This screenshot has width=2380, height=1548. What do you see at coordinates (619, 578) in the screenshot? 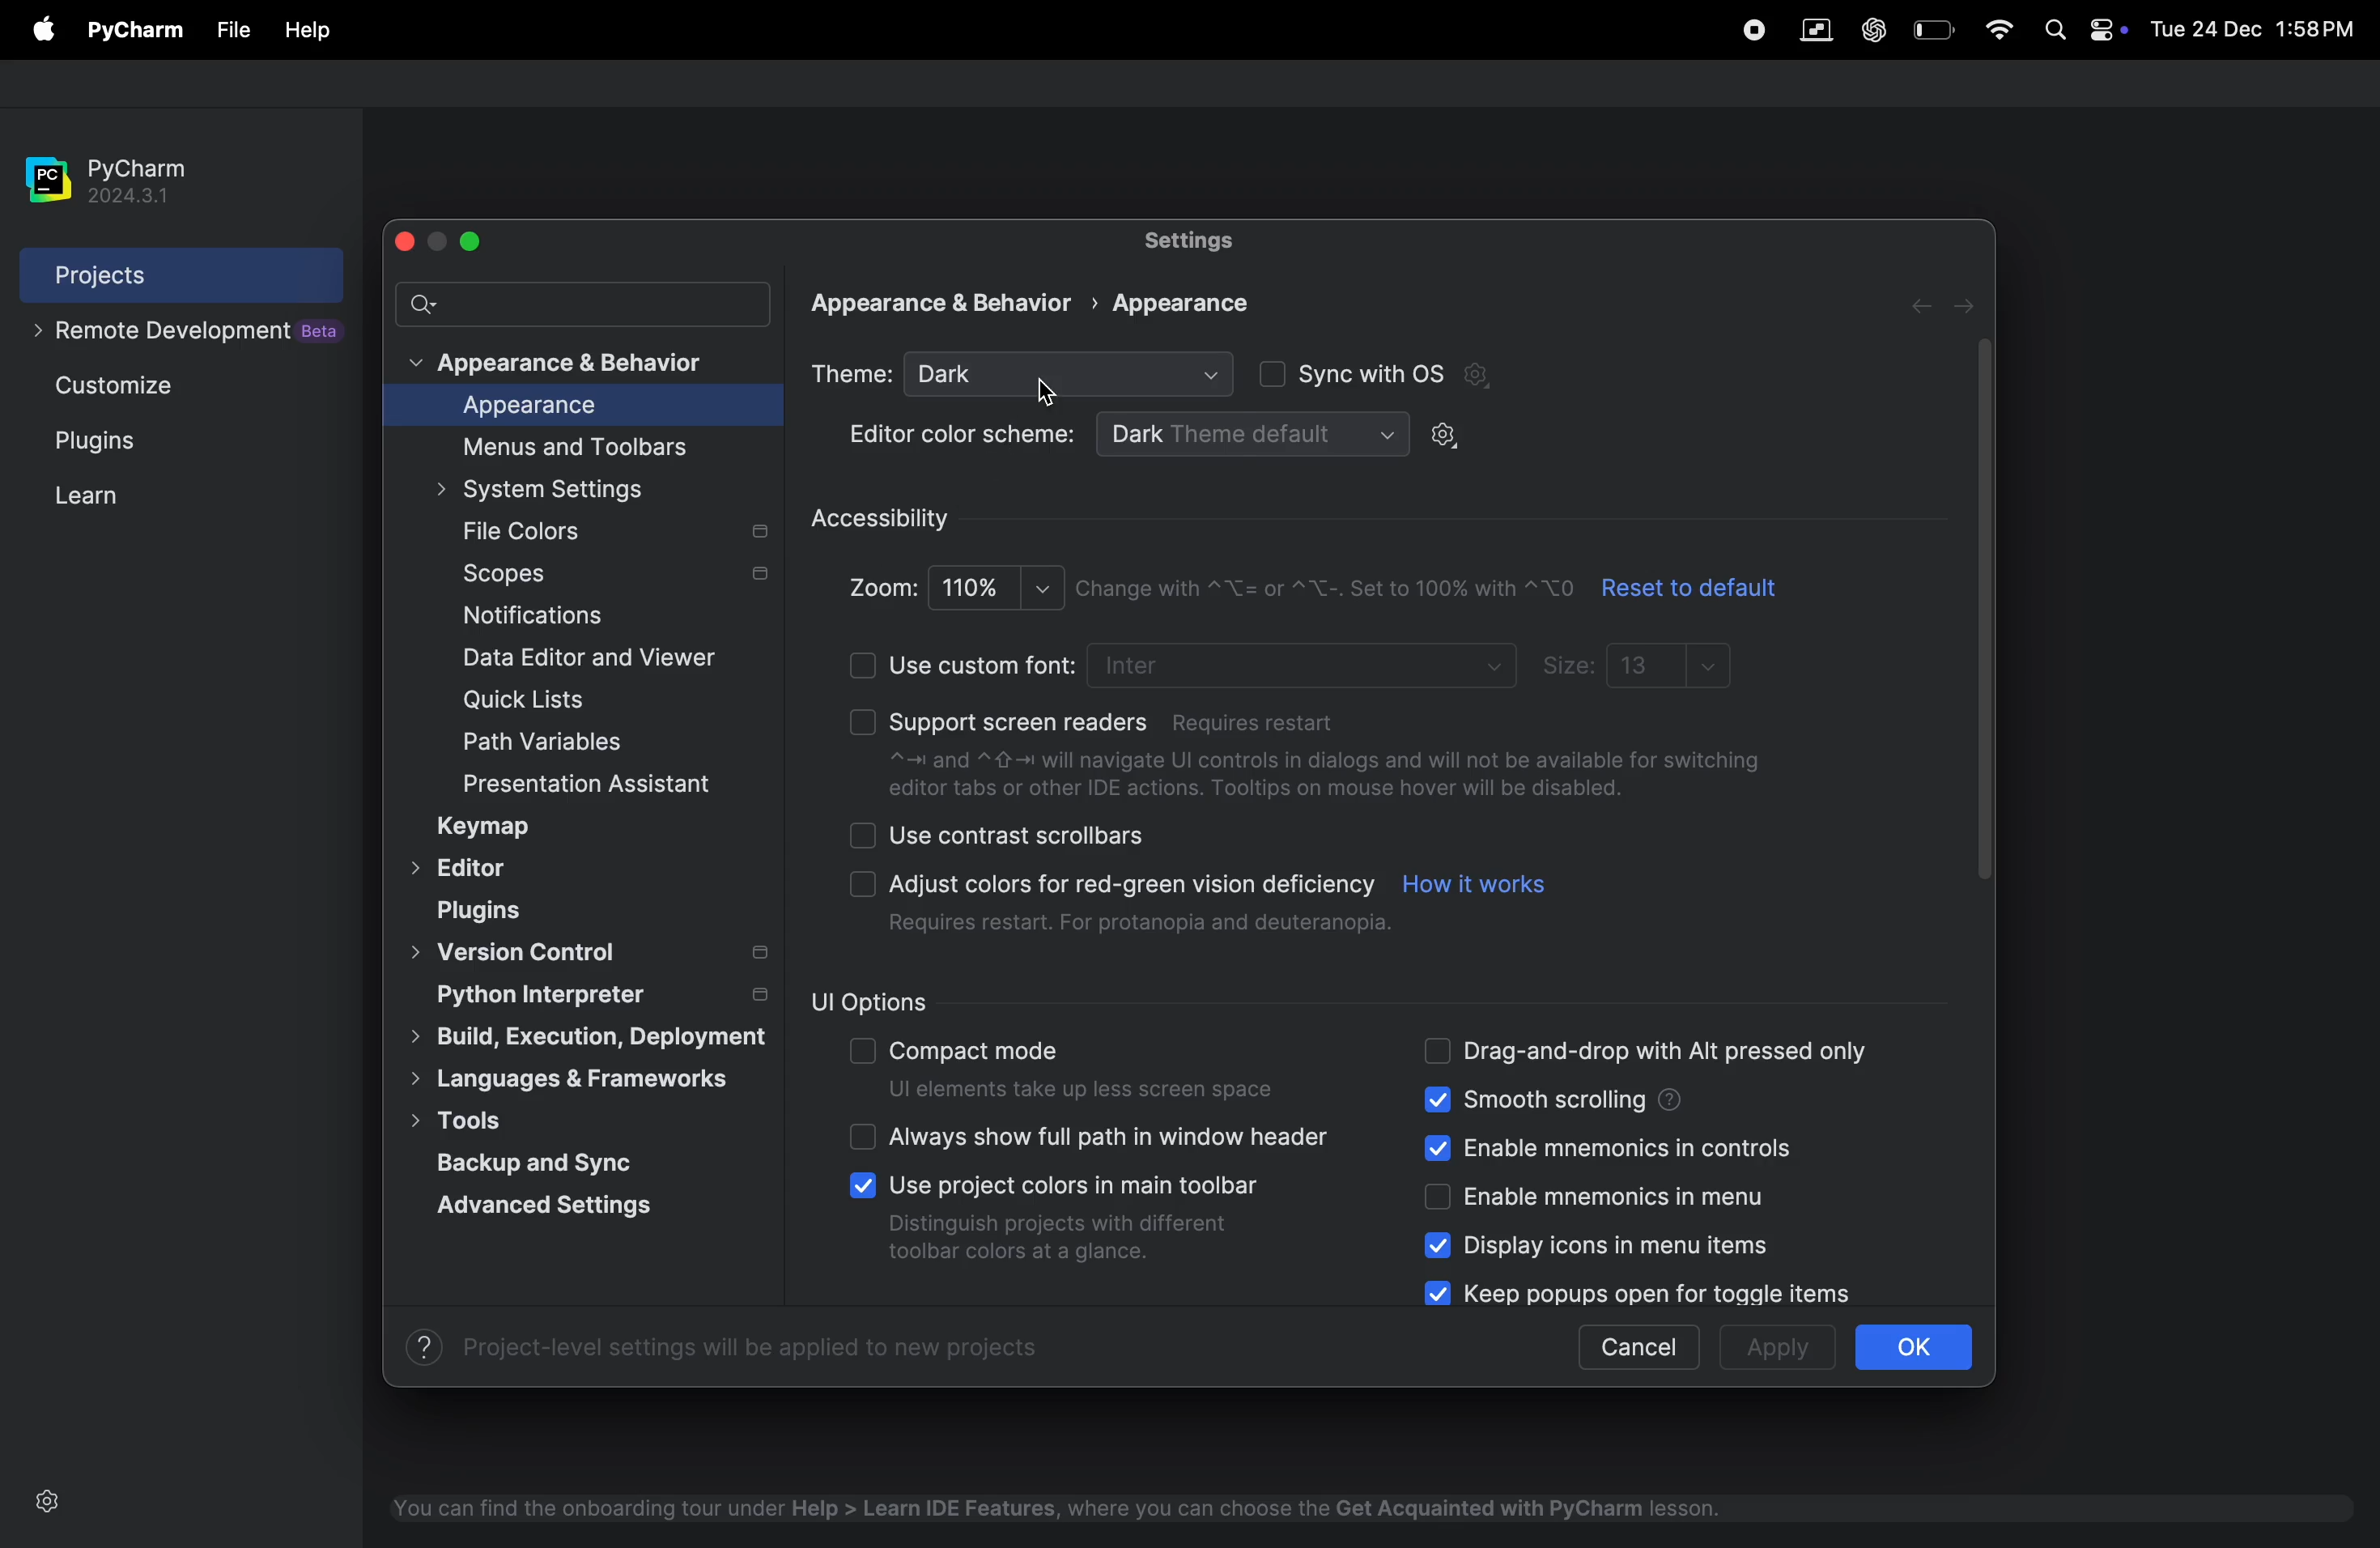
I see `scopes` at bounding box center [619, 578].